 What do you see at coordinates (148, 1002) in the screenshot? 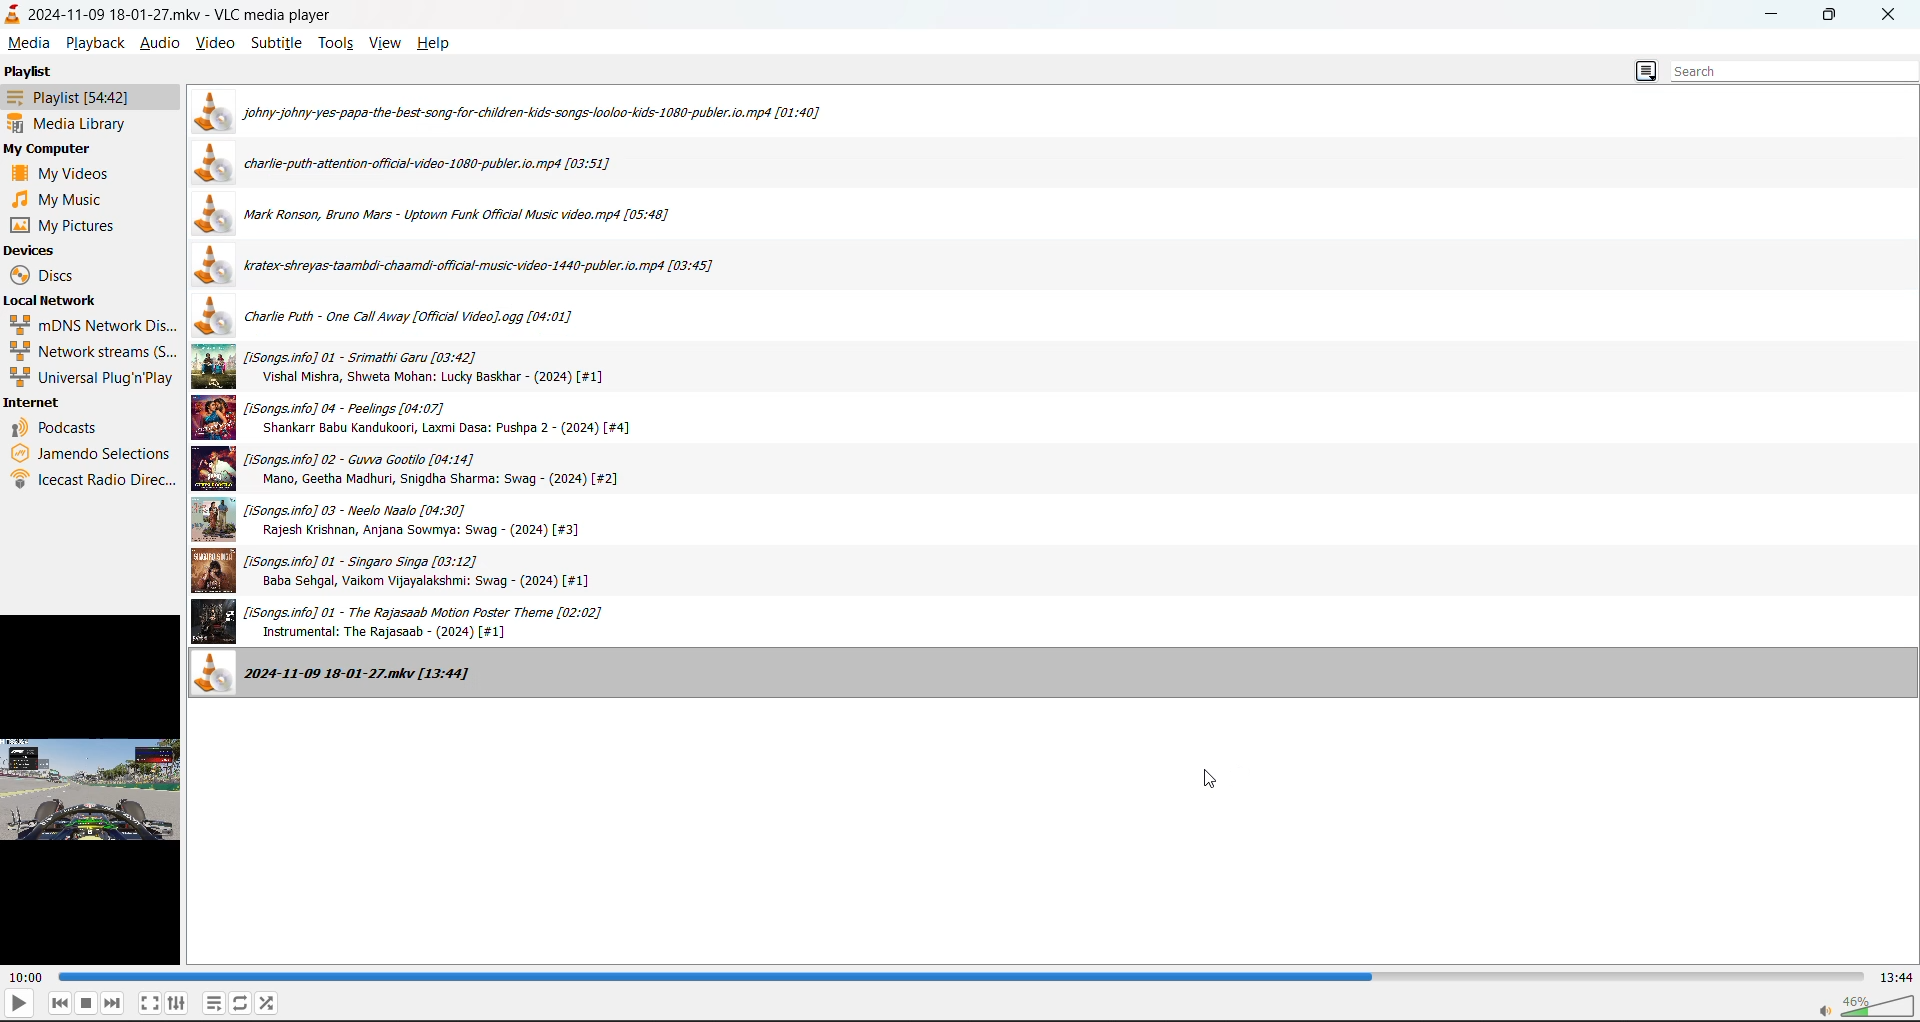
I see `fullscreen` at bounding box center [148, 1002].